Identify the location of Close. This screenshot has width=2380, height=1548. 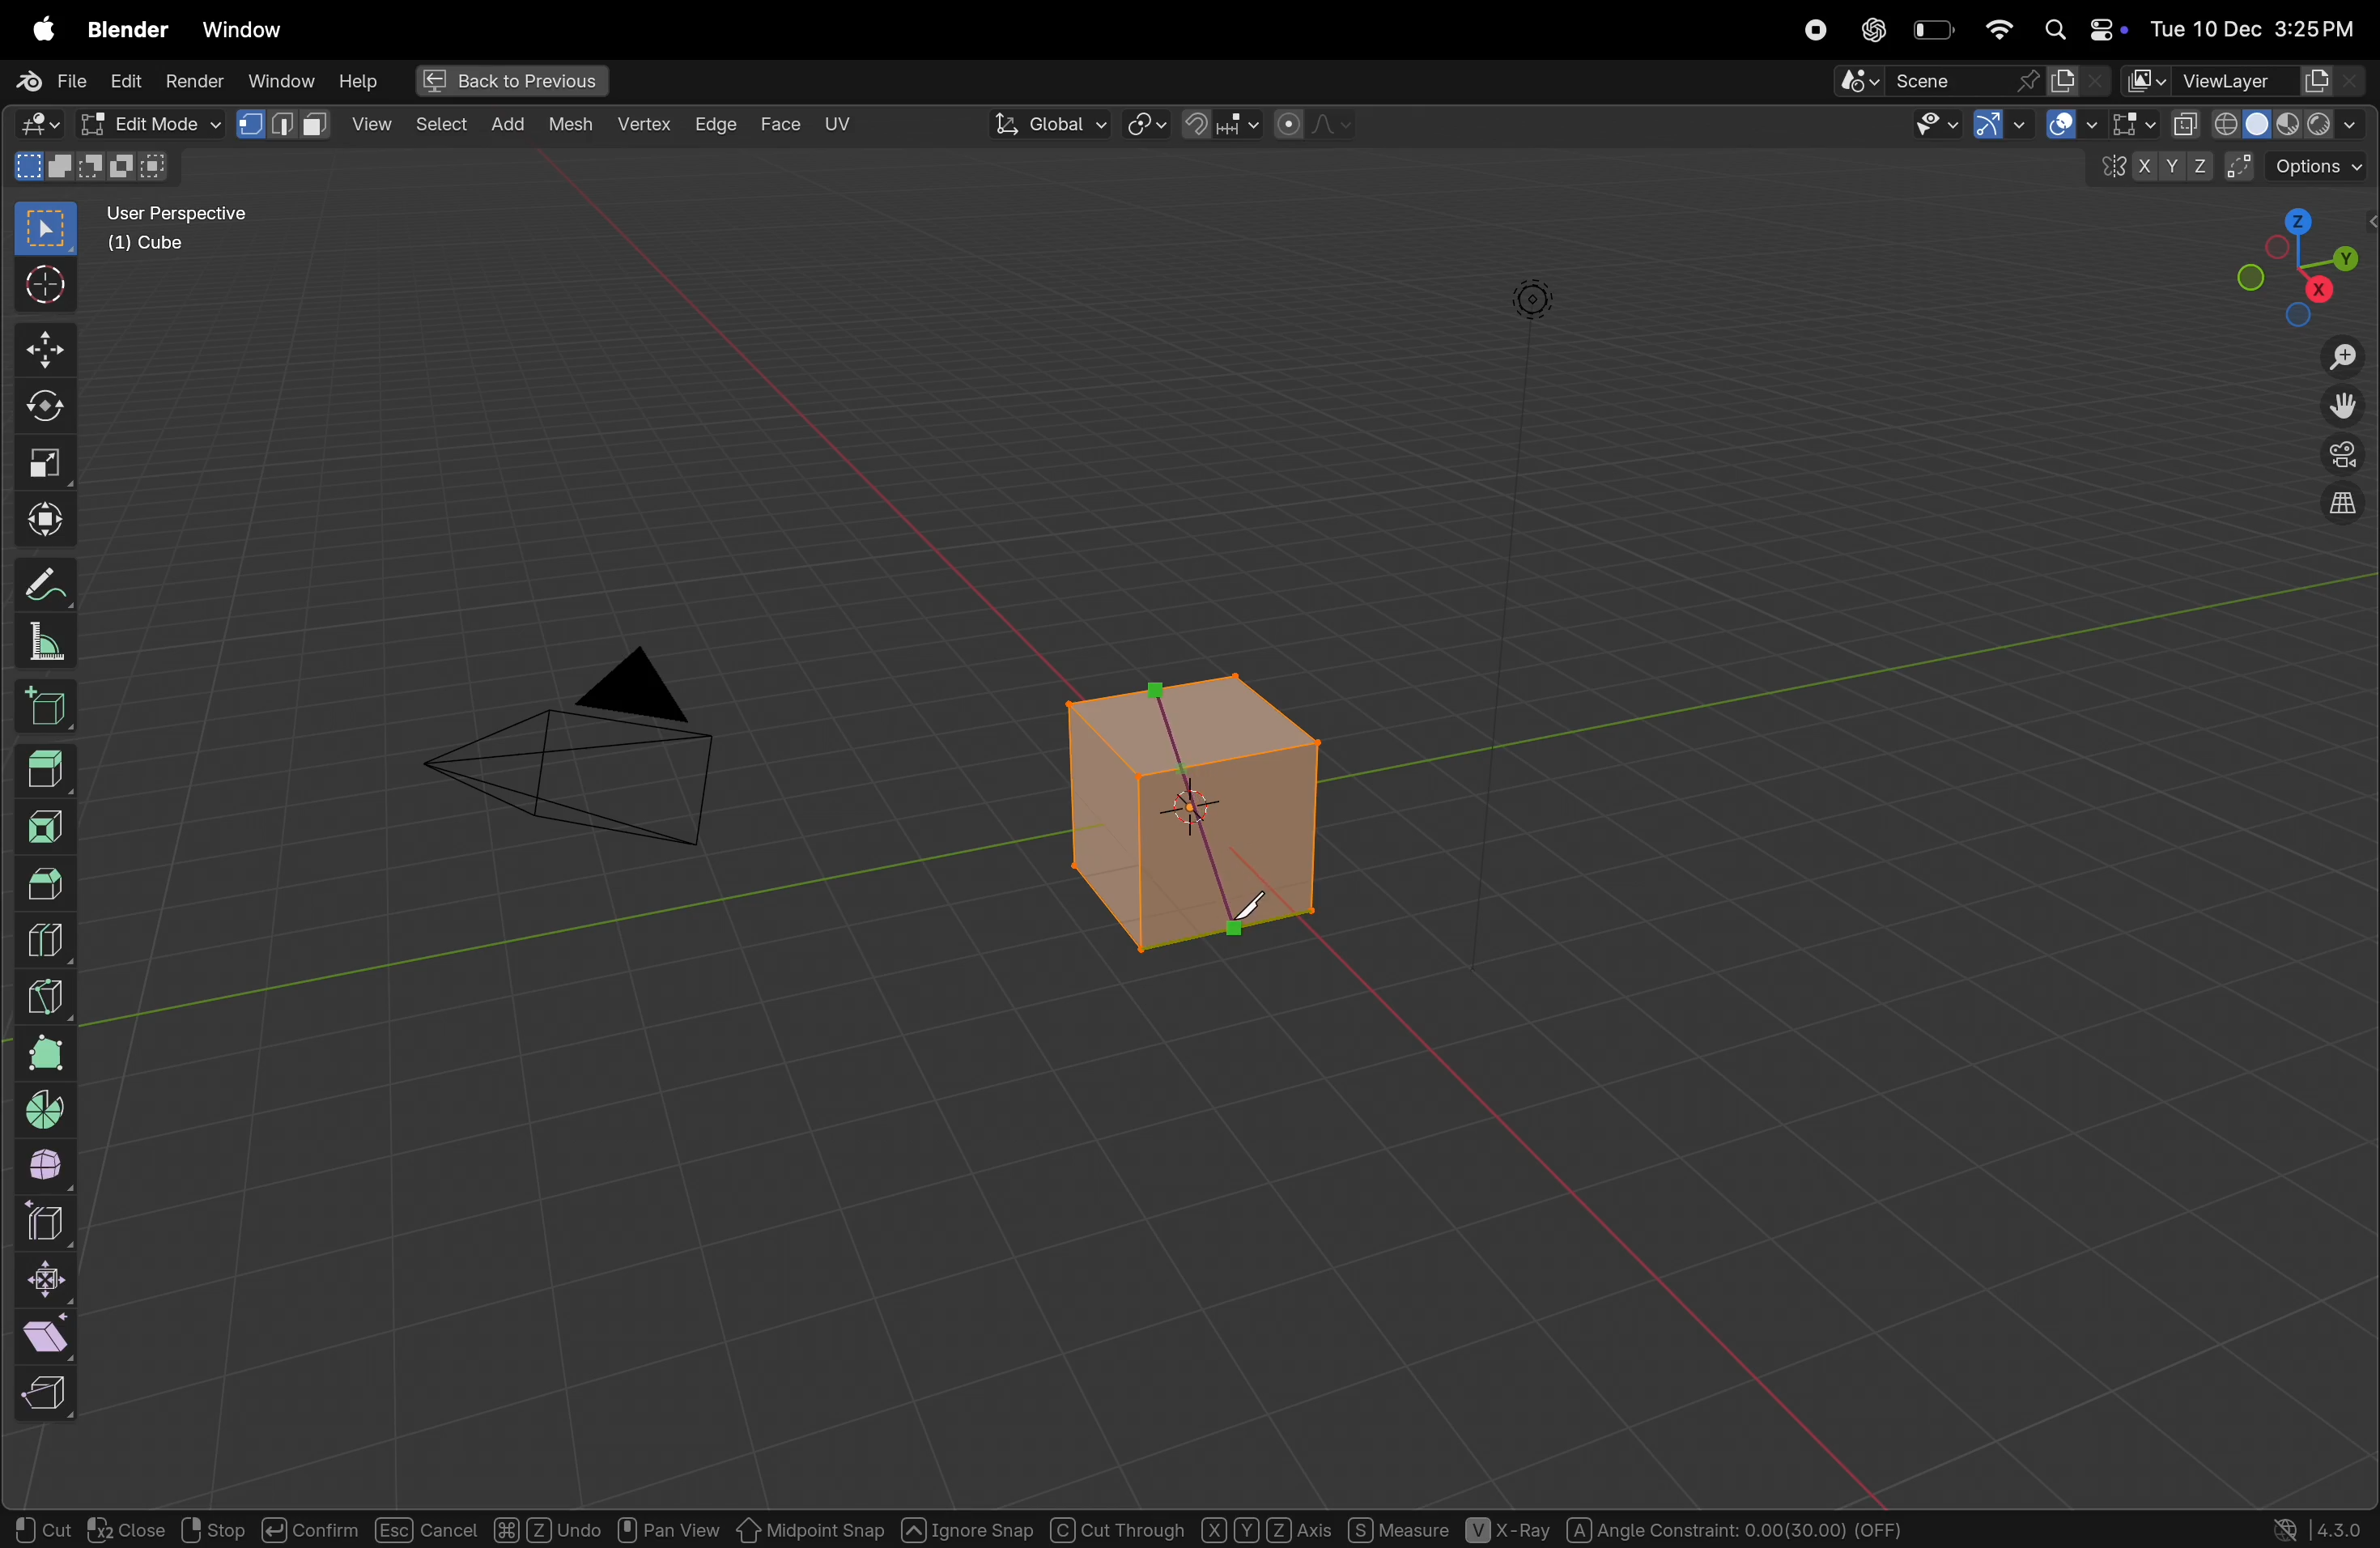
(126, 1530).